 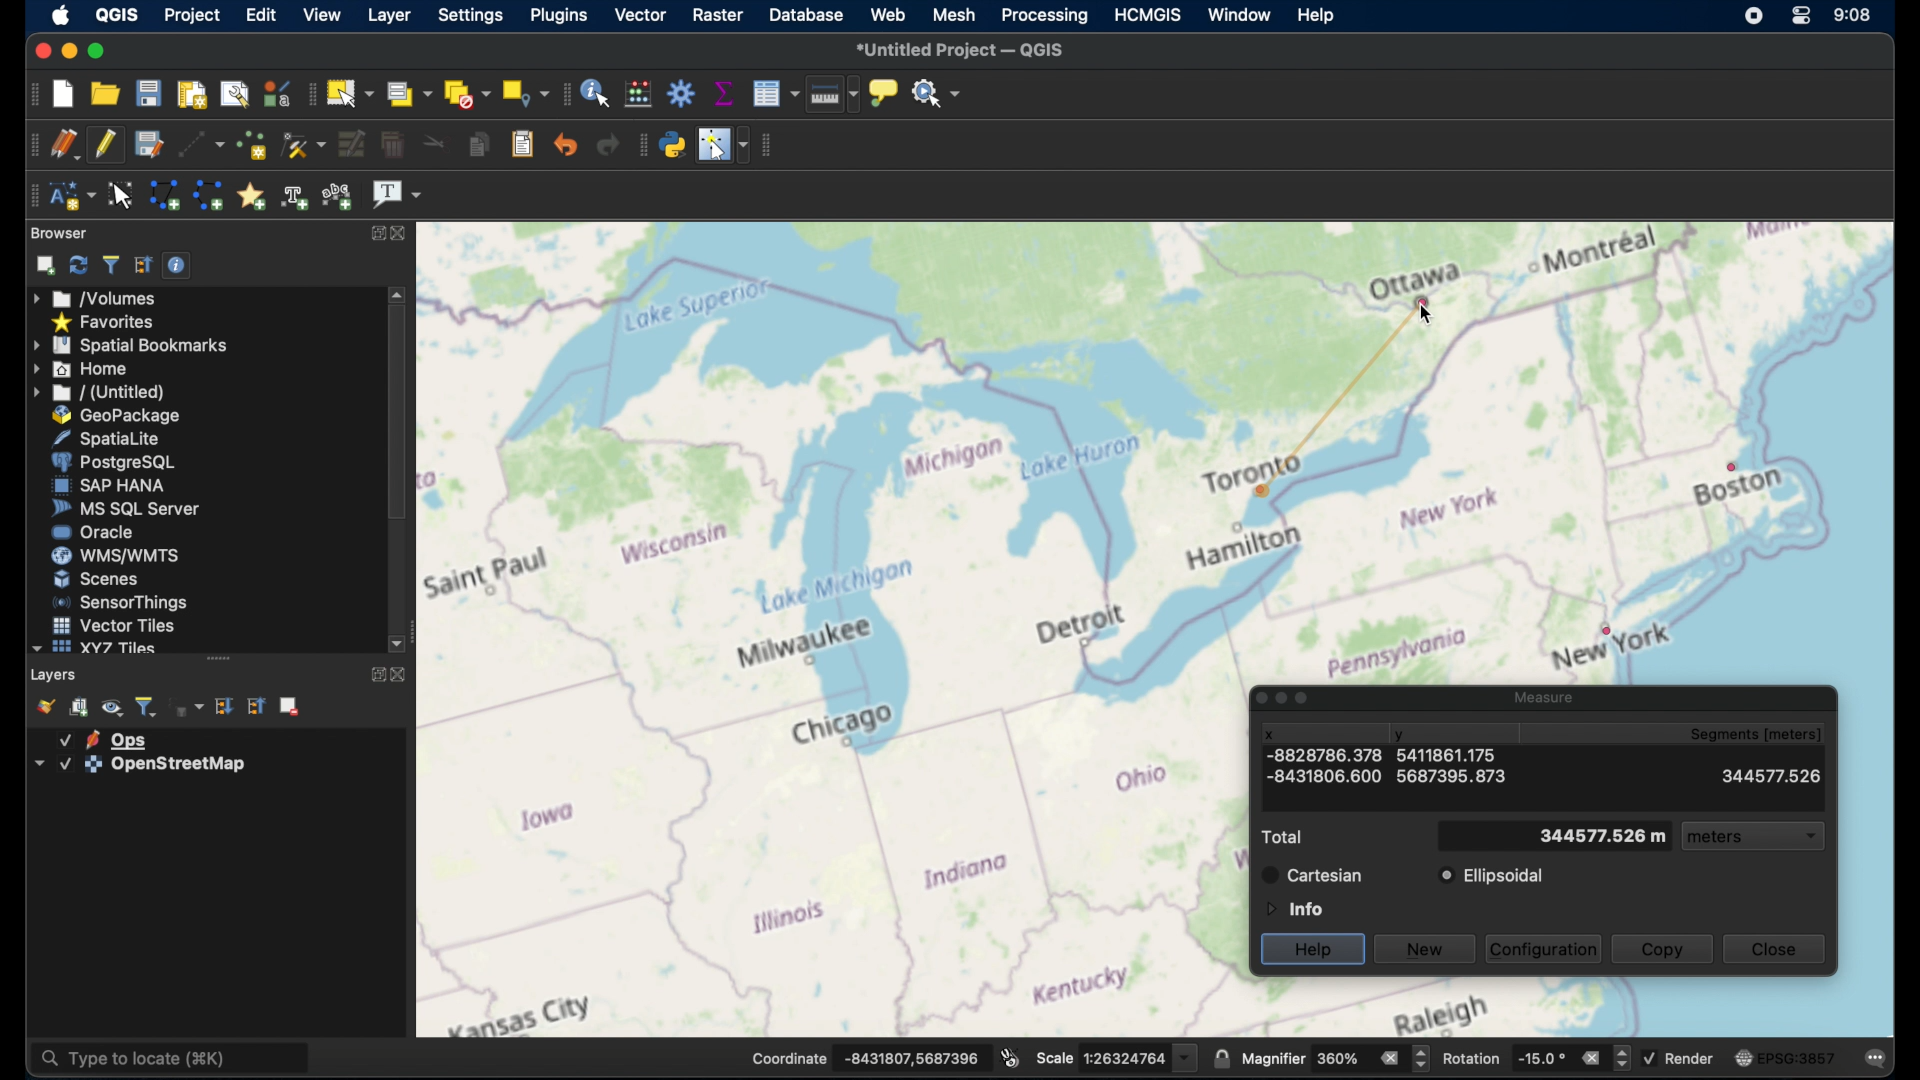 What do you see at coordinates (1427, 947) in the screenshot?
I see `new` at bounding box center [1427, 947].